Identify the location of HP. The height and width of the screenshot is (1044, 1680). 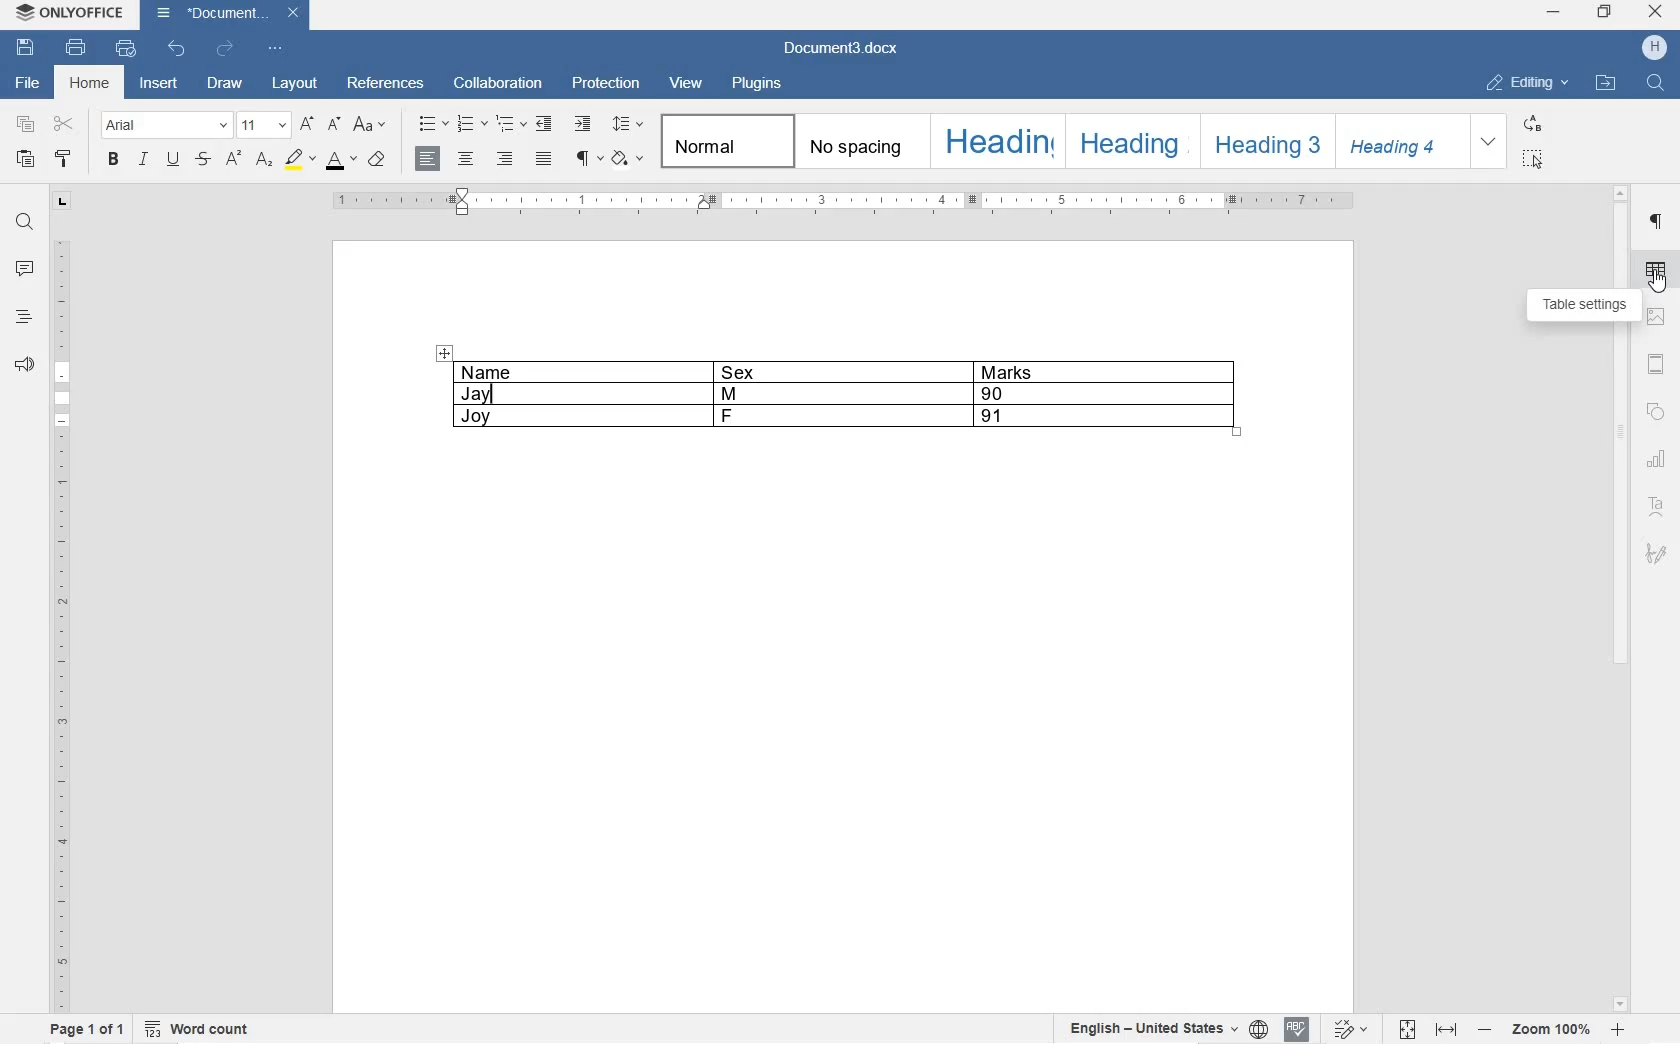
(1657, 46).